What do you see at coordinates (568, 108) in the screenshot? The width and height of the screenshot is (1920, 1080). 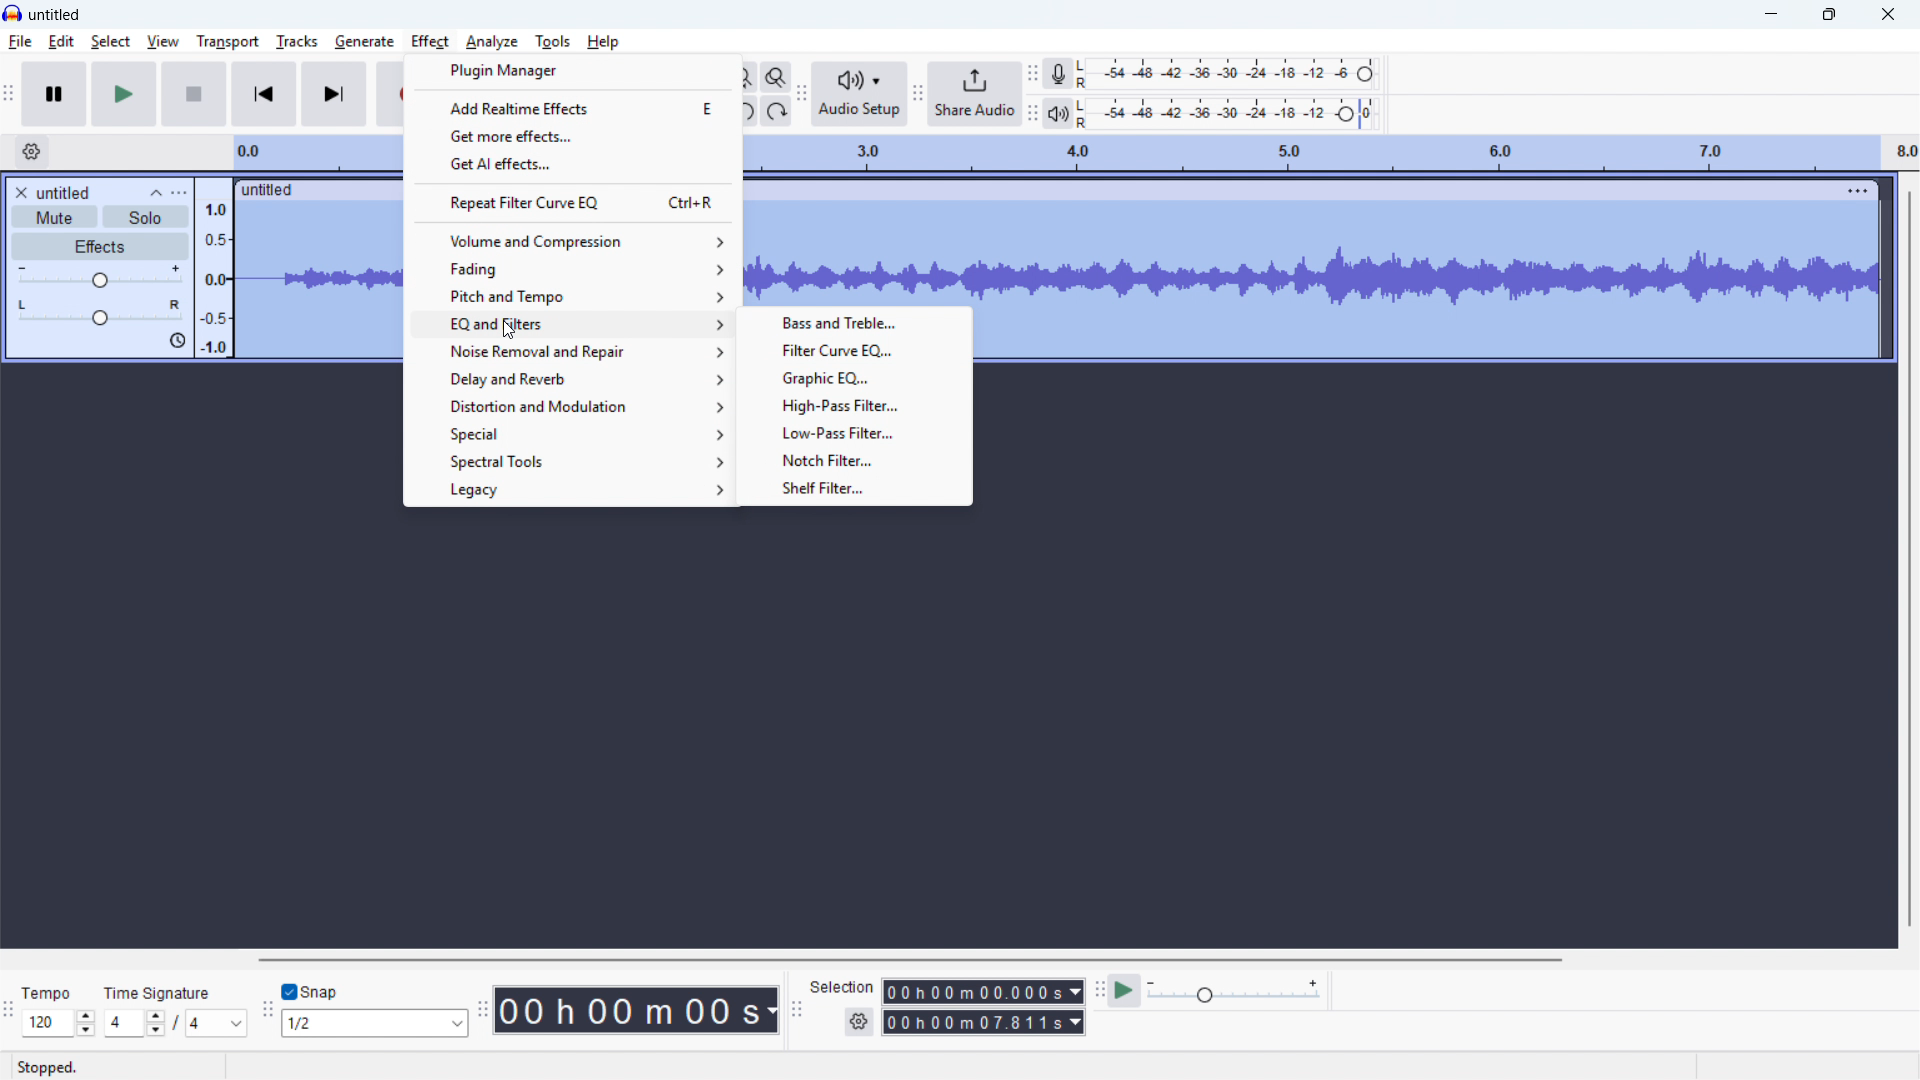 I see `Add real time effects ` at bounding box center [568, 108].